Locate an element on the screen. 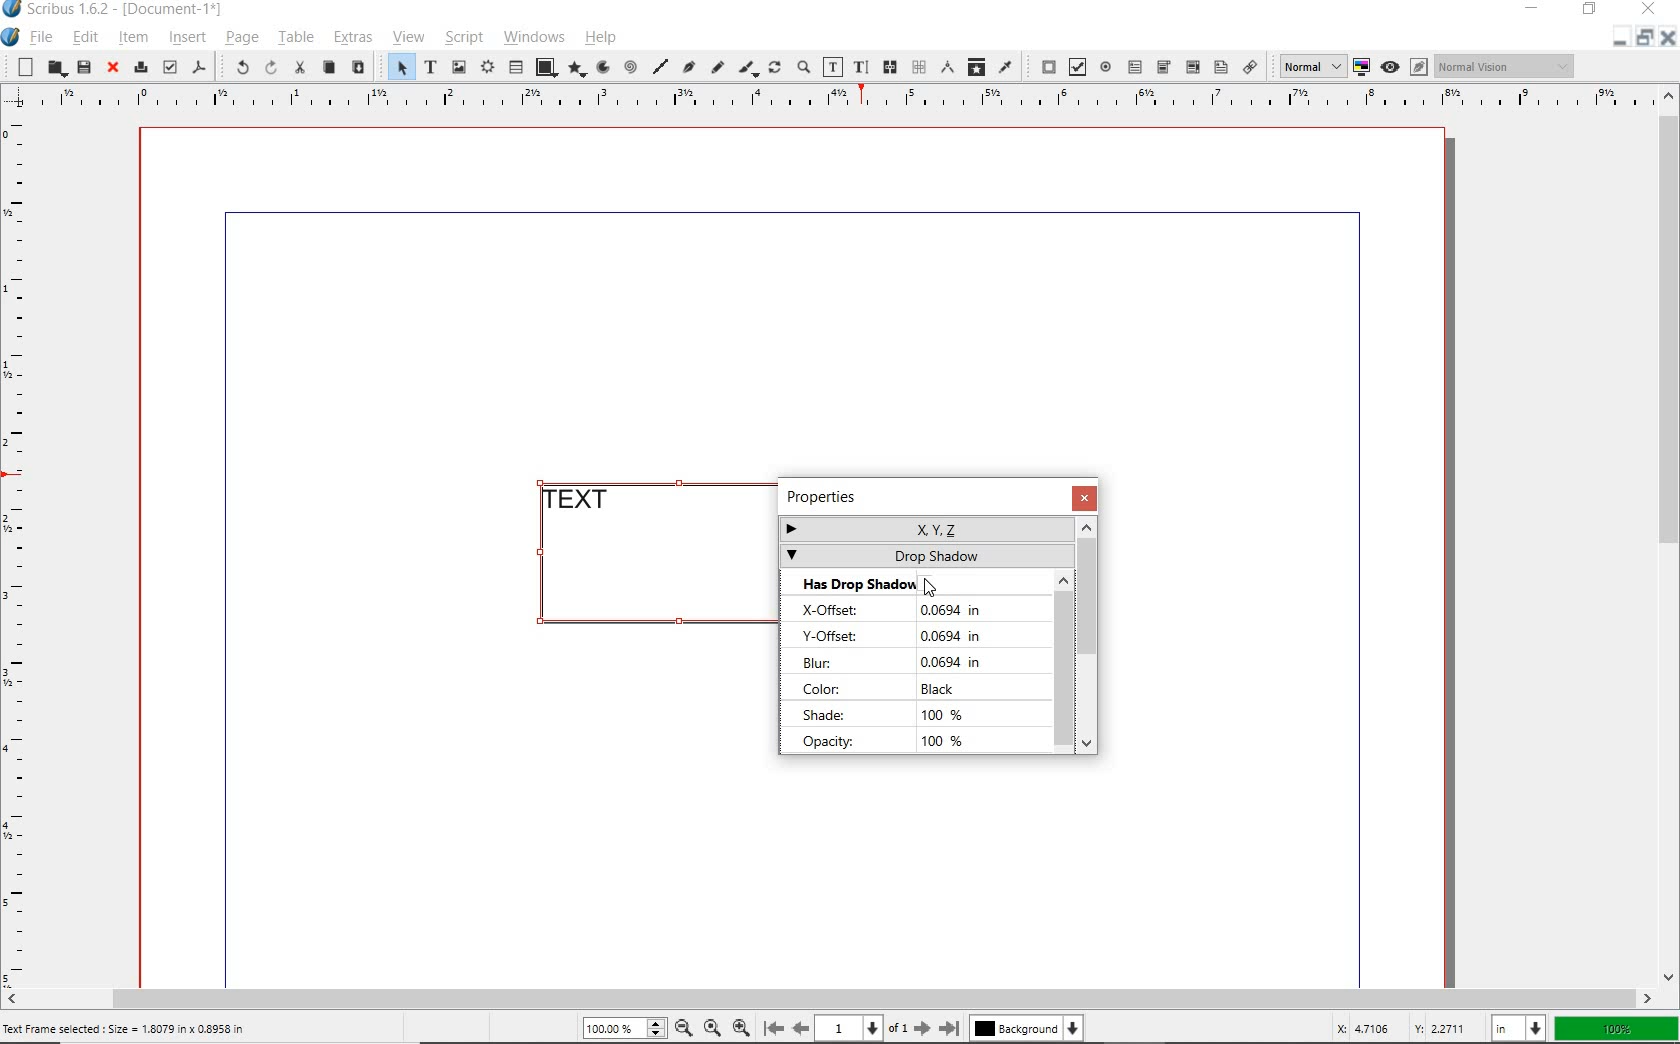 The height and width of the screenshot is (1044, 1680). Last Page is located at coordinates (951, 1028).